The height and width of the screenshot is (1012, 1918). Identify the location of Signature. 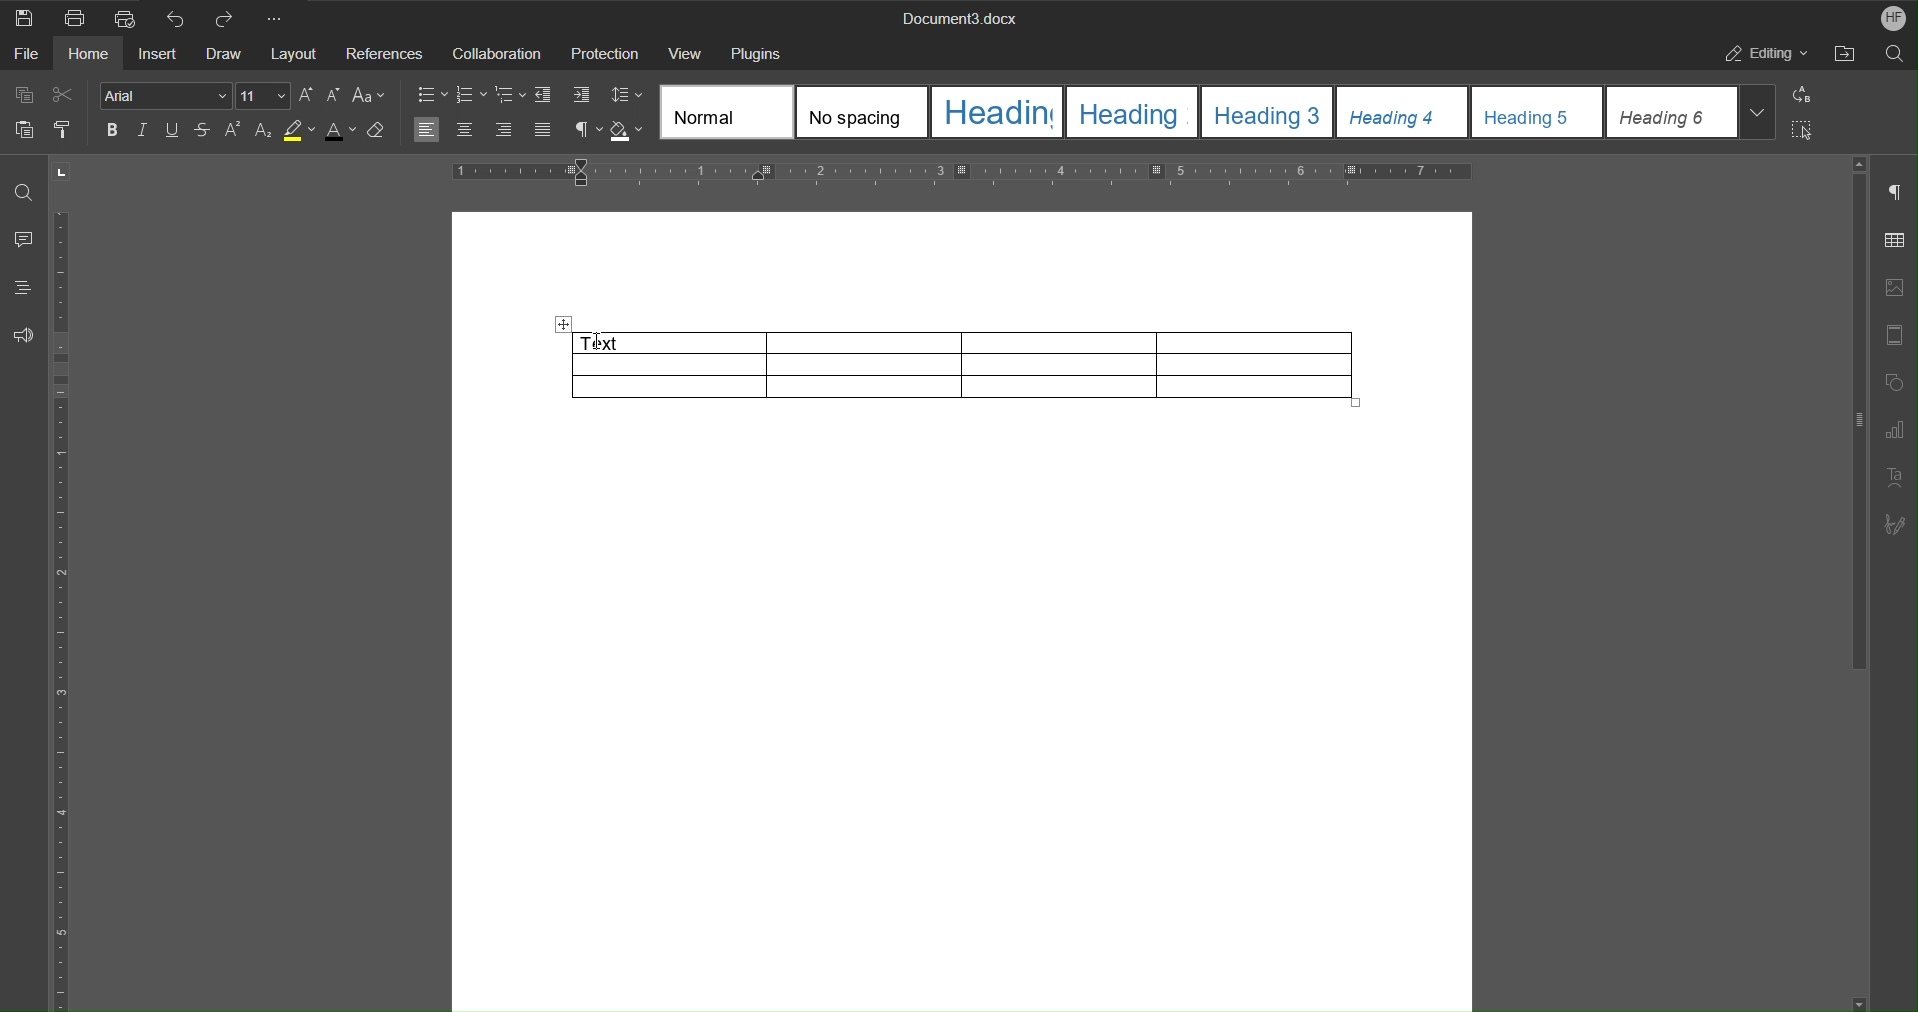
(1896, 520).